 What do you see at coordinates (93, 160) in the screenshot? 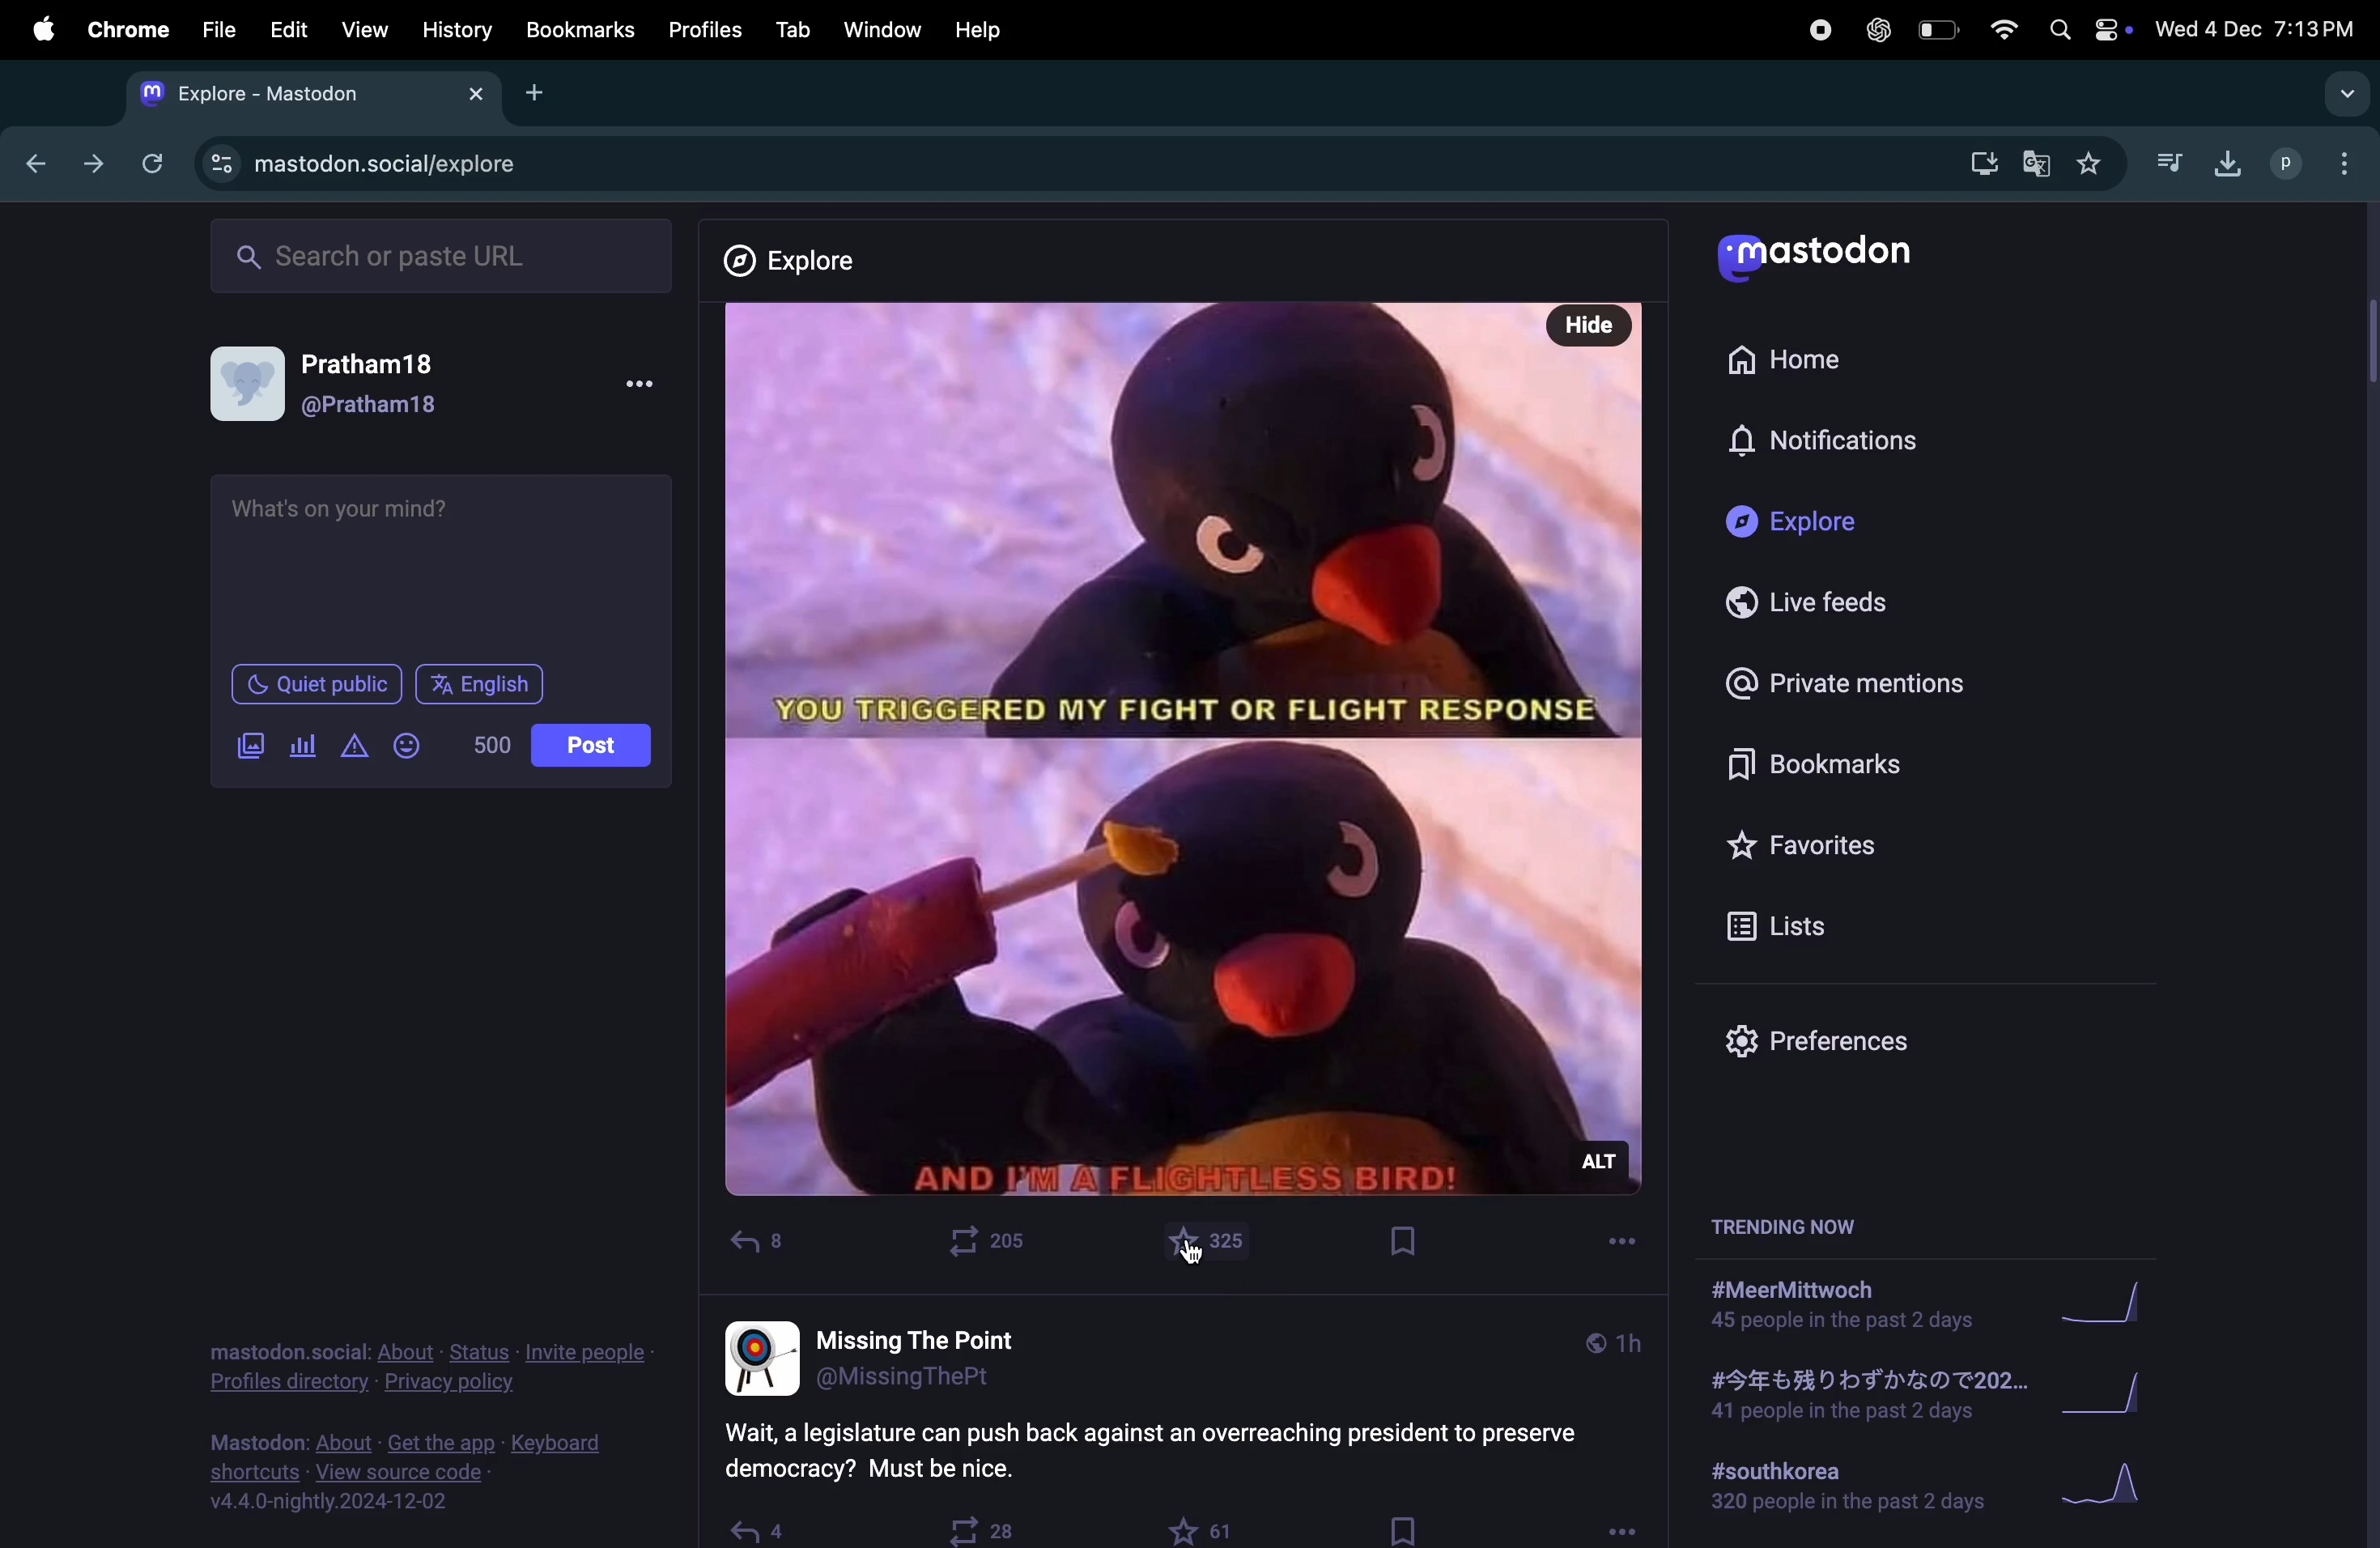
I see `forward` at bounding box center [93, 160].